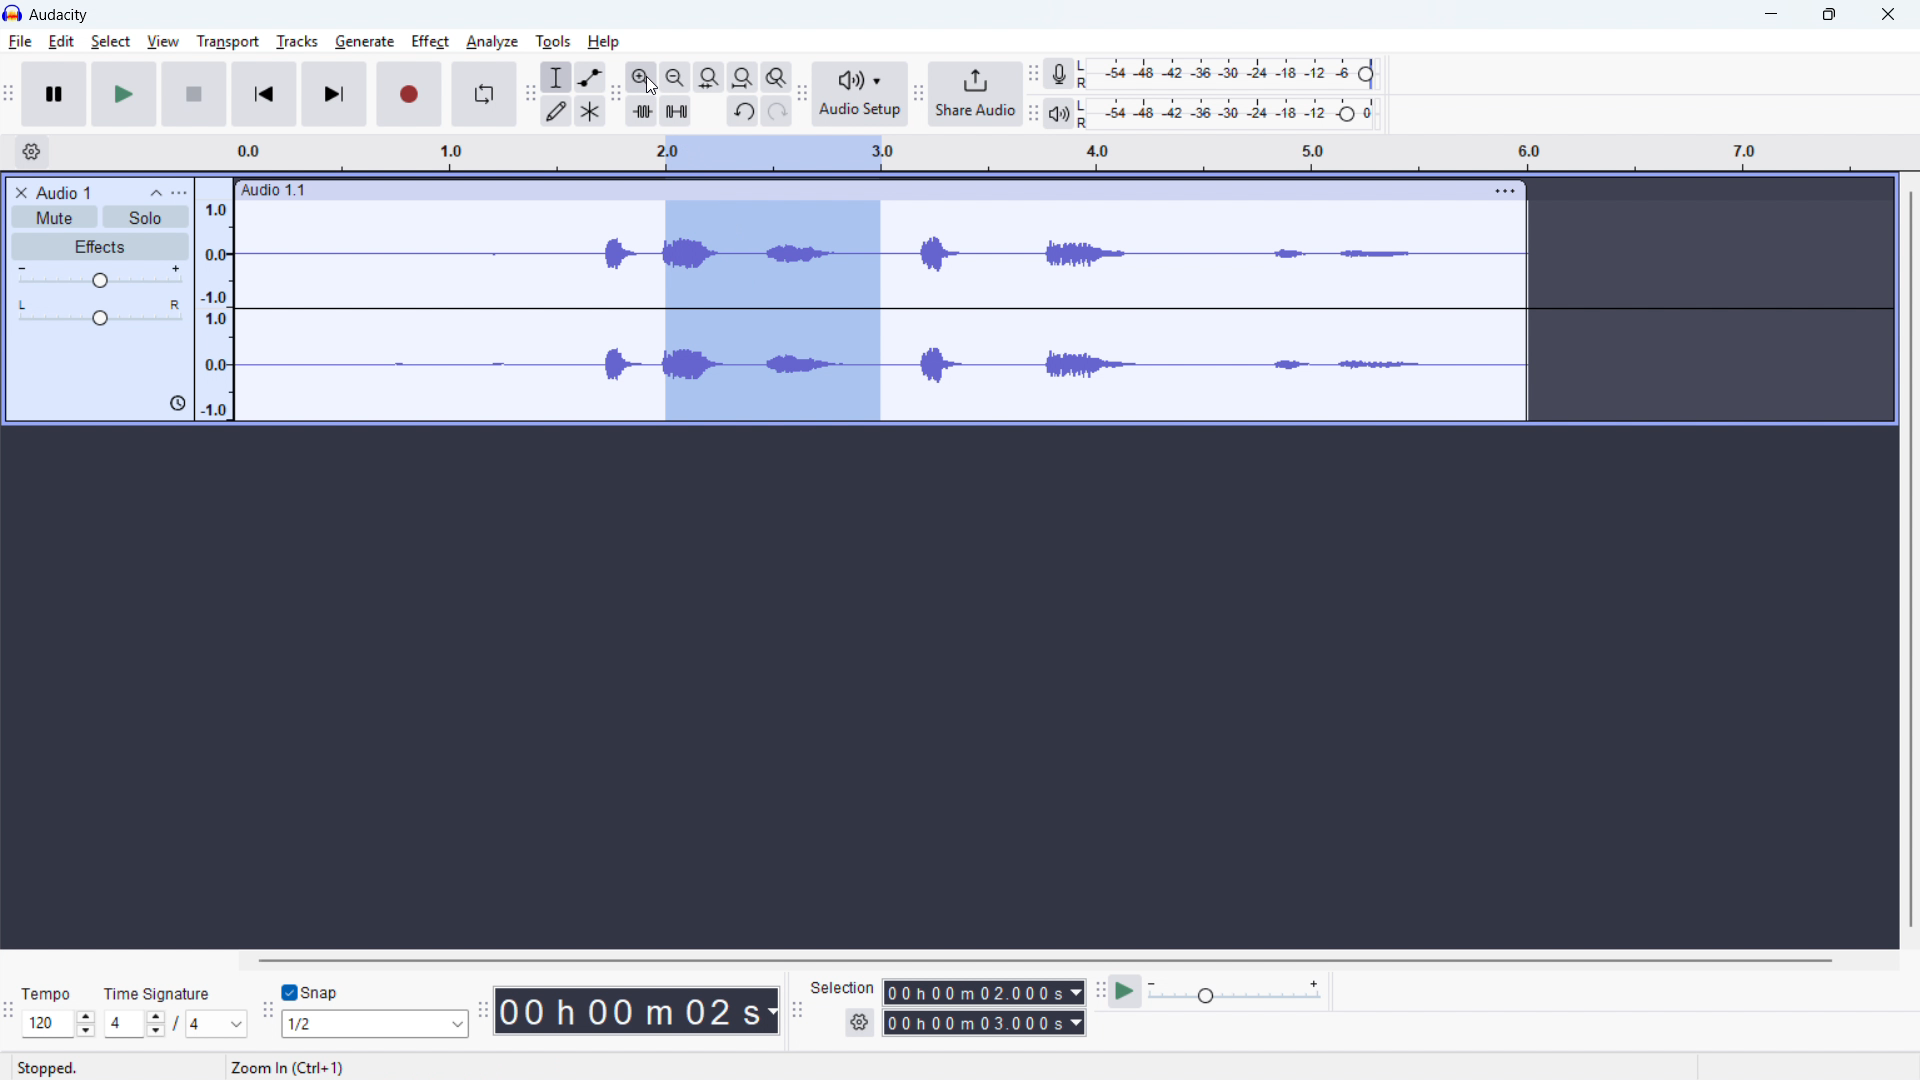 This screenshot has width=1920, height=1080. What do you see at coordinates (394, 1068) in the screenshot?
I see `Zoom In (Ctrl+1)` at bounding box center [394, 1068].